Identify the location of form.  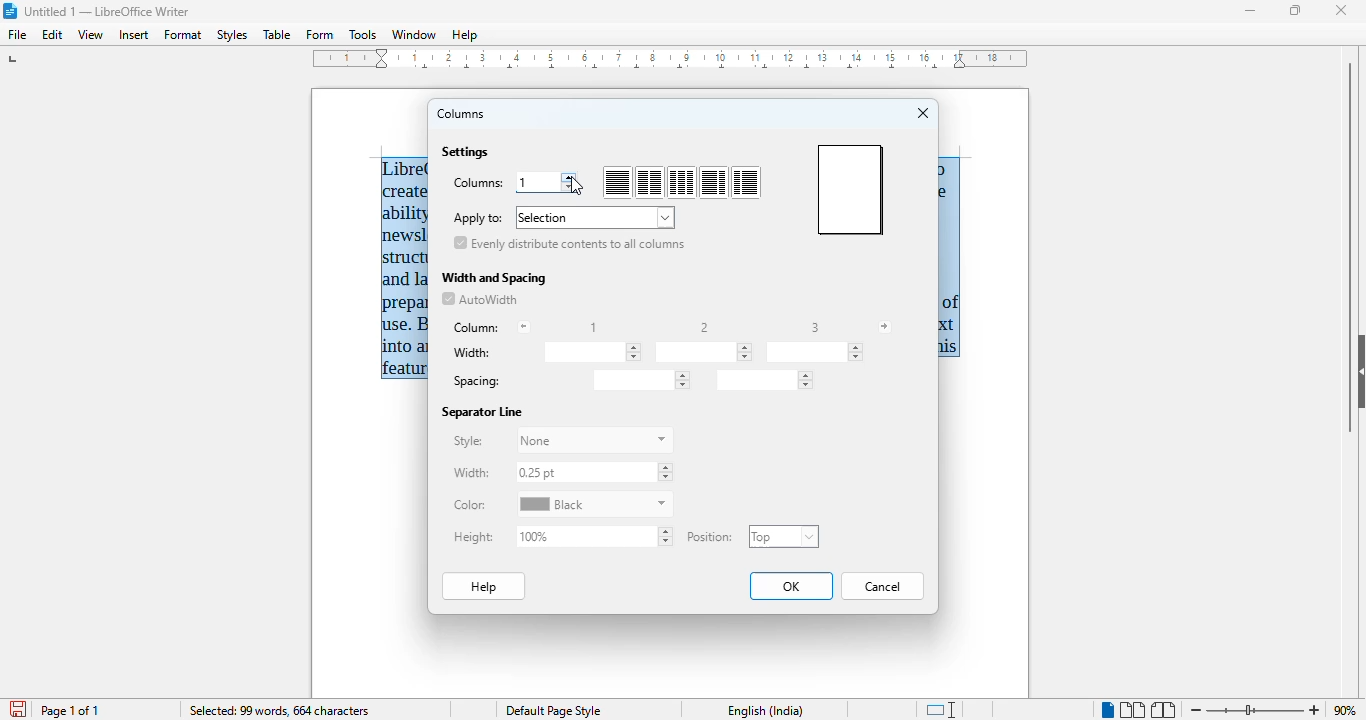
(320, 35).